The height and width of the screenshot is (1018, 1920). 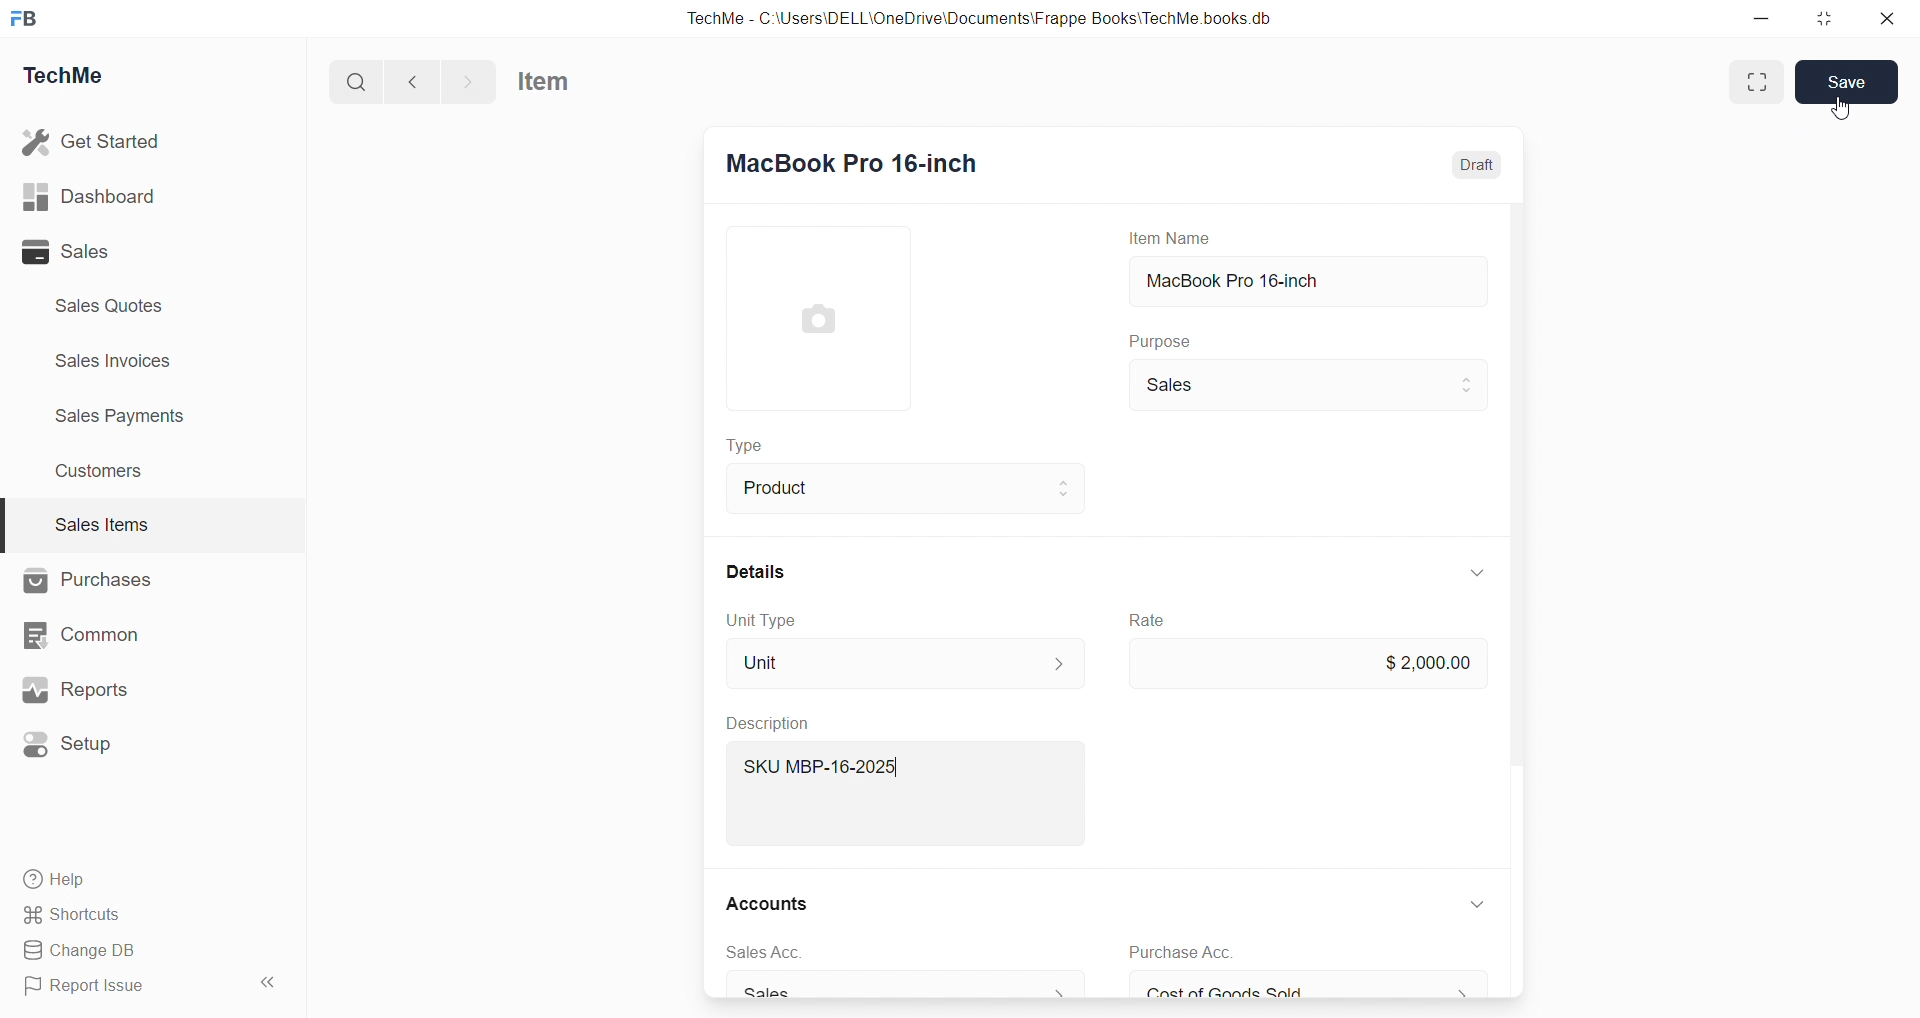 What do you see at coordinates (852, 159) in the screenshot?
I see `MacBook Pro 16-inch` at bounding box center [852, 159].